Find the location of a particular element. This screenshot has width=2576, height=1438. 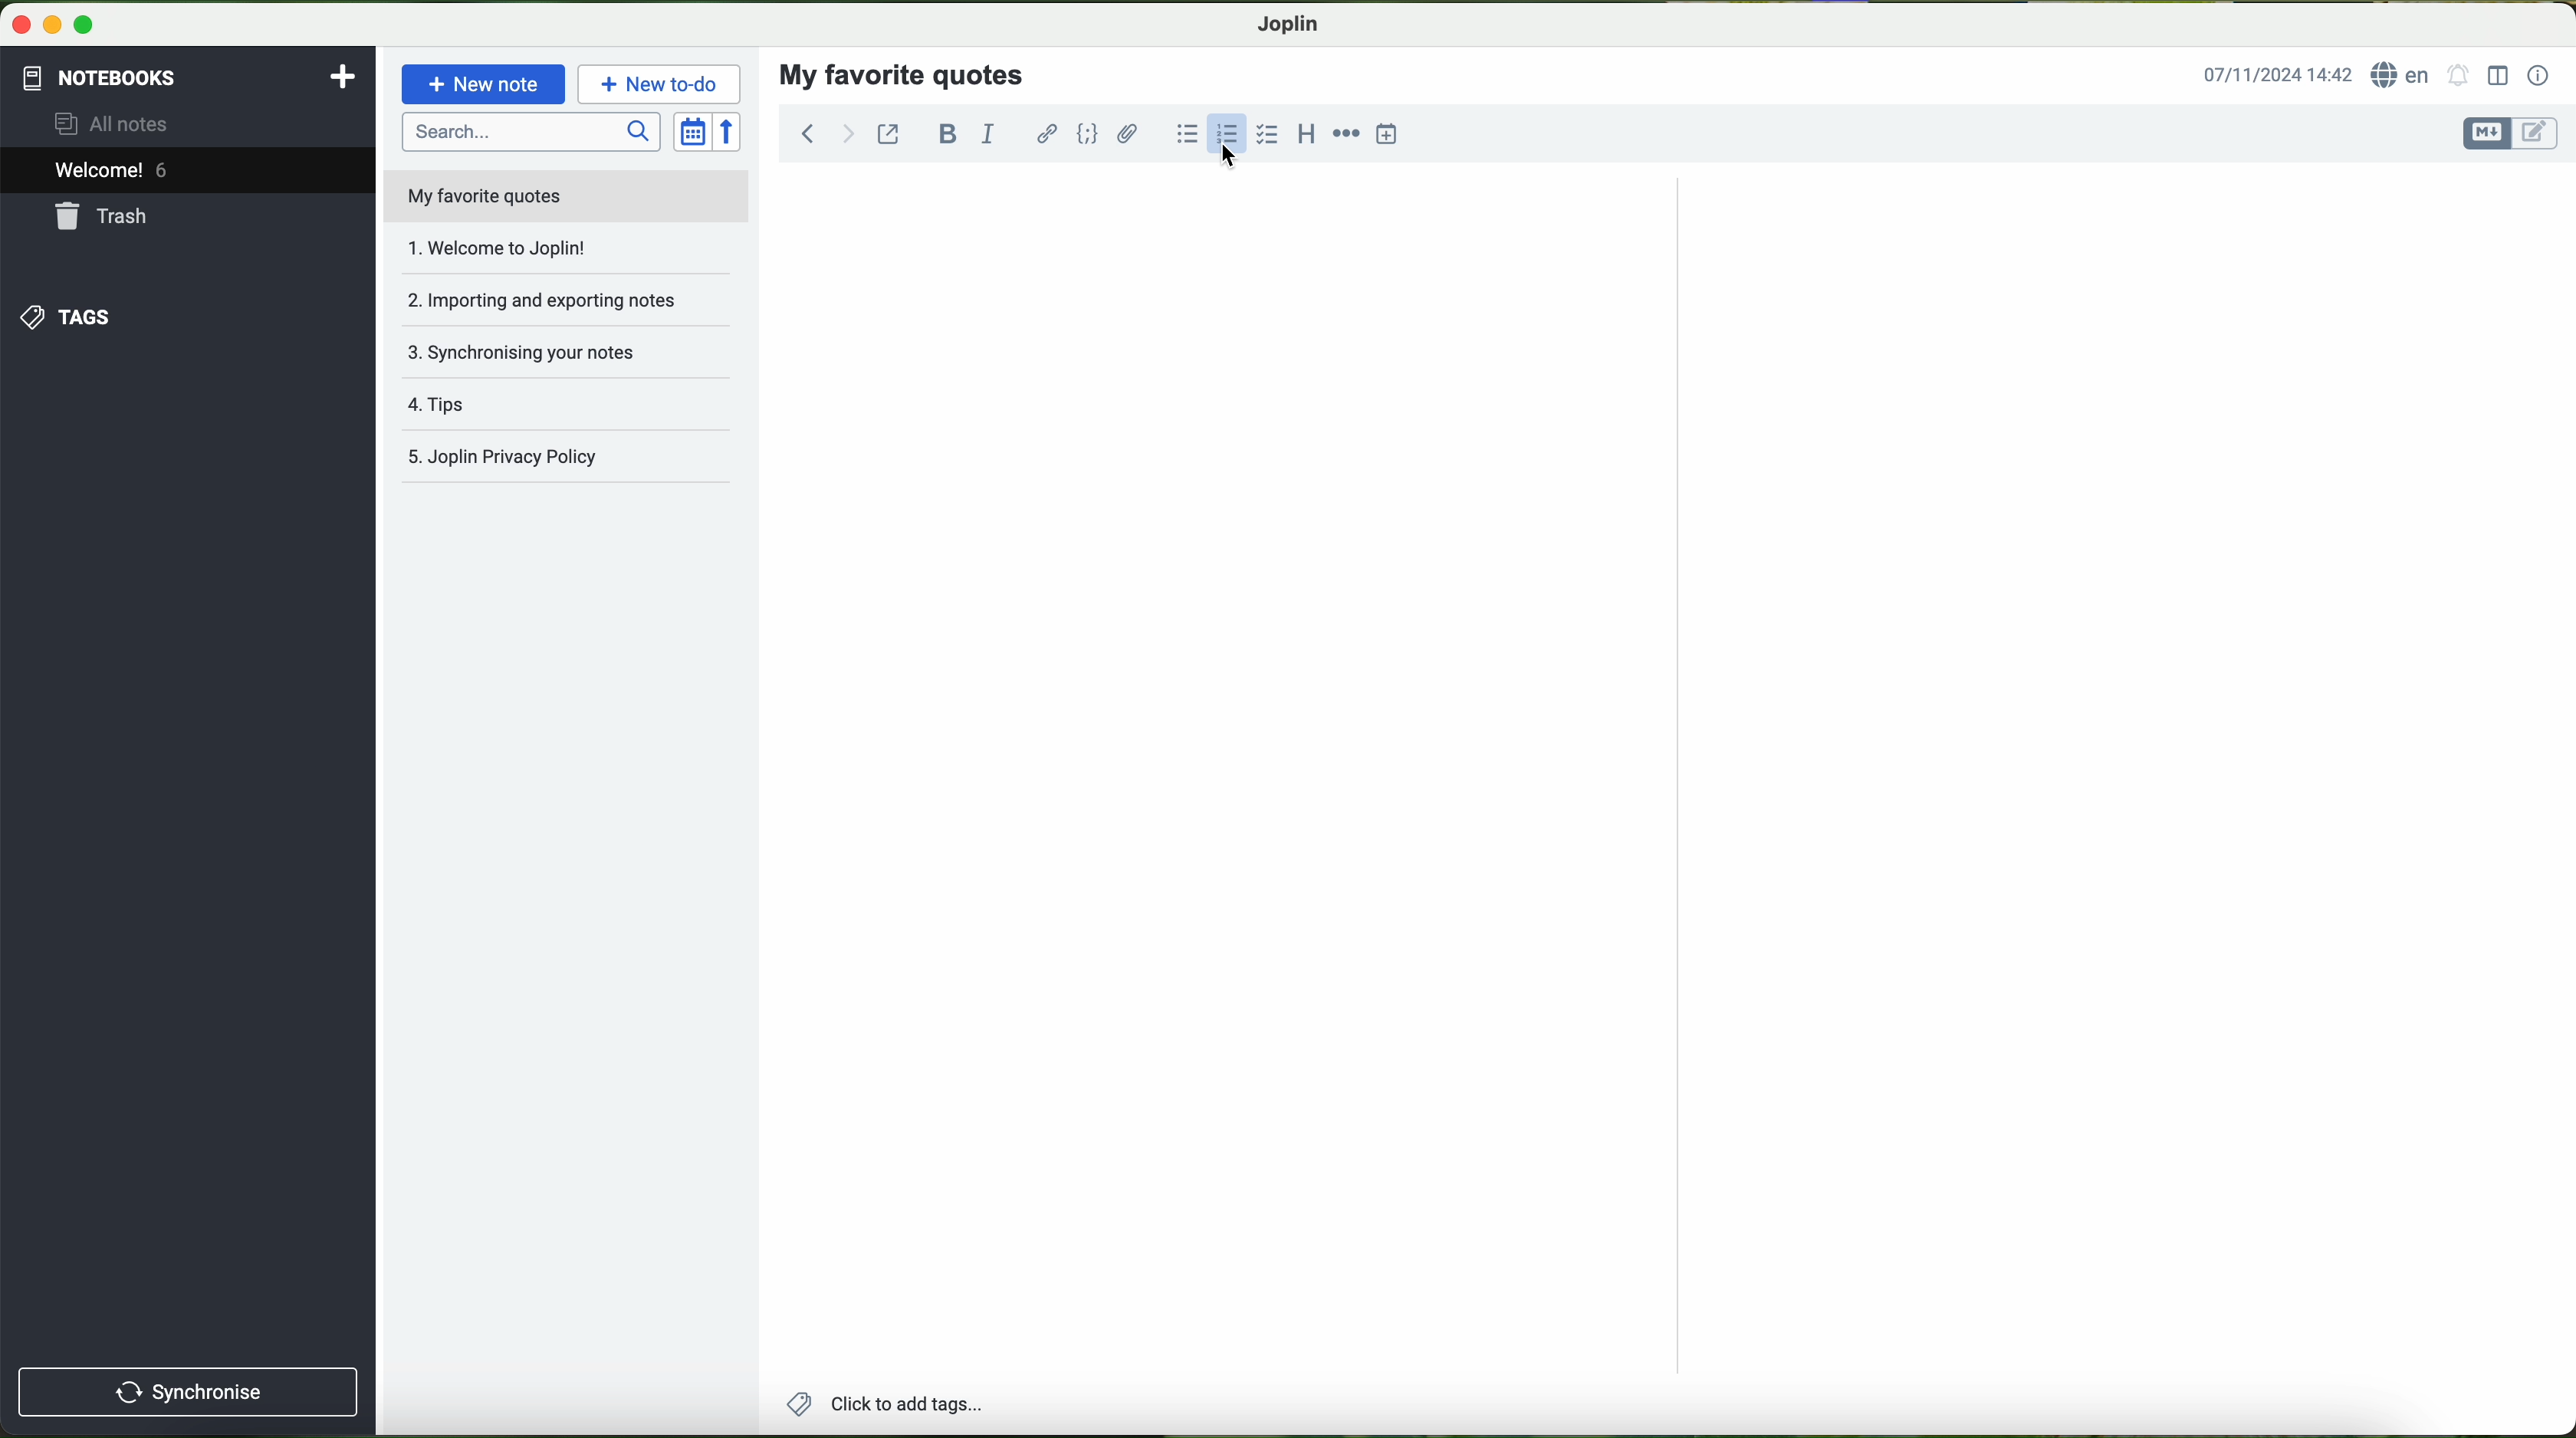

maximize is located at coordinates (83, 31).